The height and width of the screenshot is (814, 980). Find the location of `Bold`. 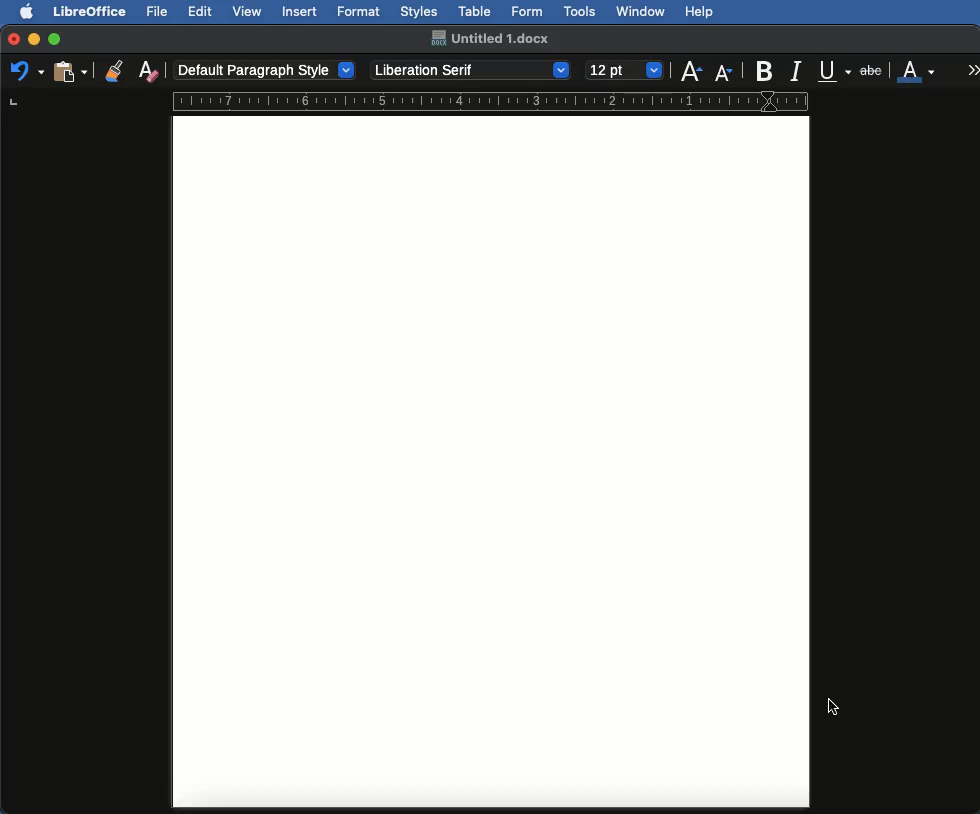

Bold is located at coordinates (766, 71).